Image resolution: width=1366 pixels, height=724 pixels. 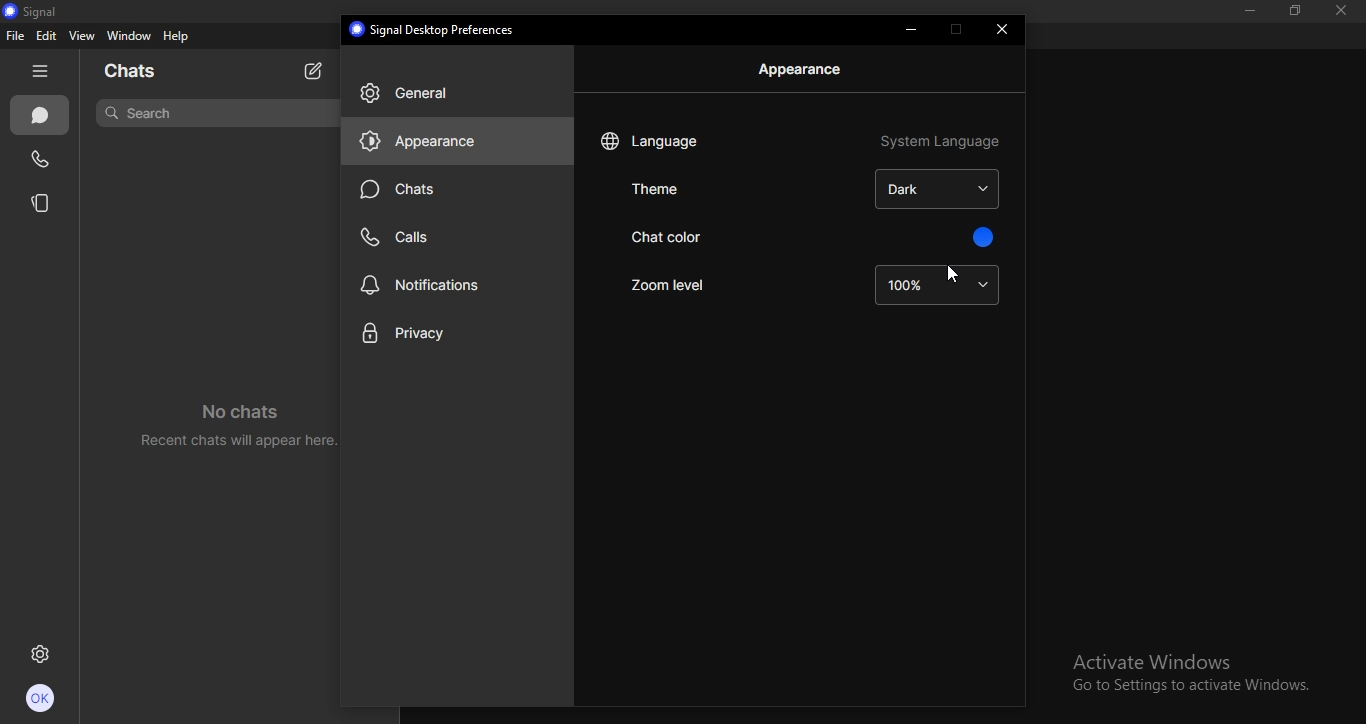 What do you see at coordinates (1246, 13) in the screenshot?
I see `minimize` at bounding box center [1246, 13].